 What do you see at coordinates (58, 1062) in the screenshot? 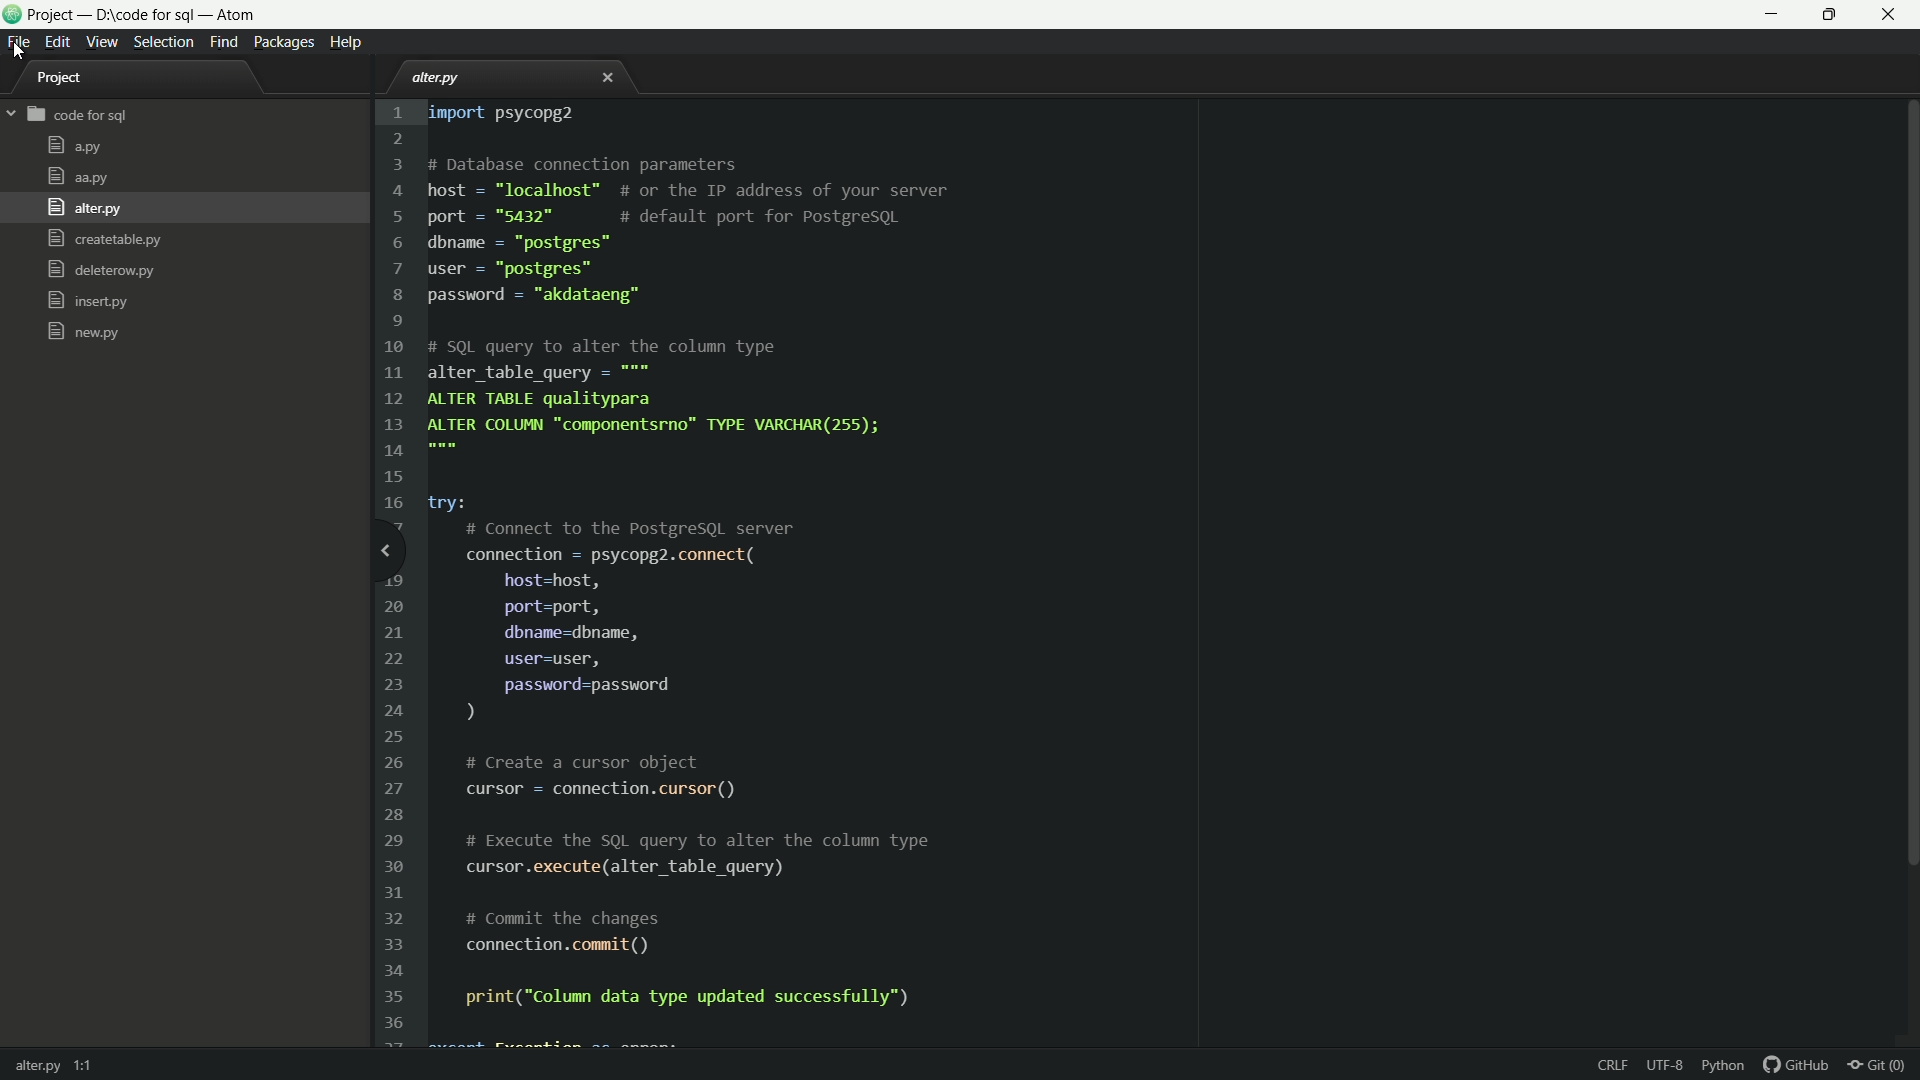
I see `alter.py 1:1` at bounding box center [58, 1062].